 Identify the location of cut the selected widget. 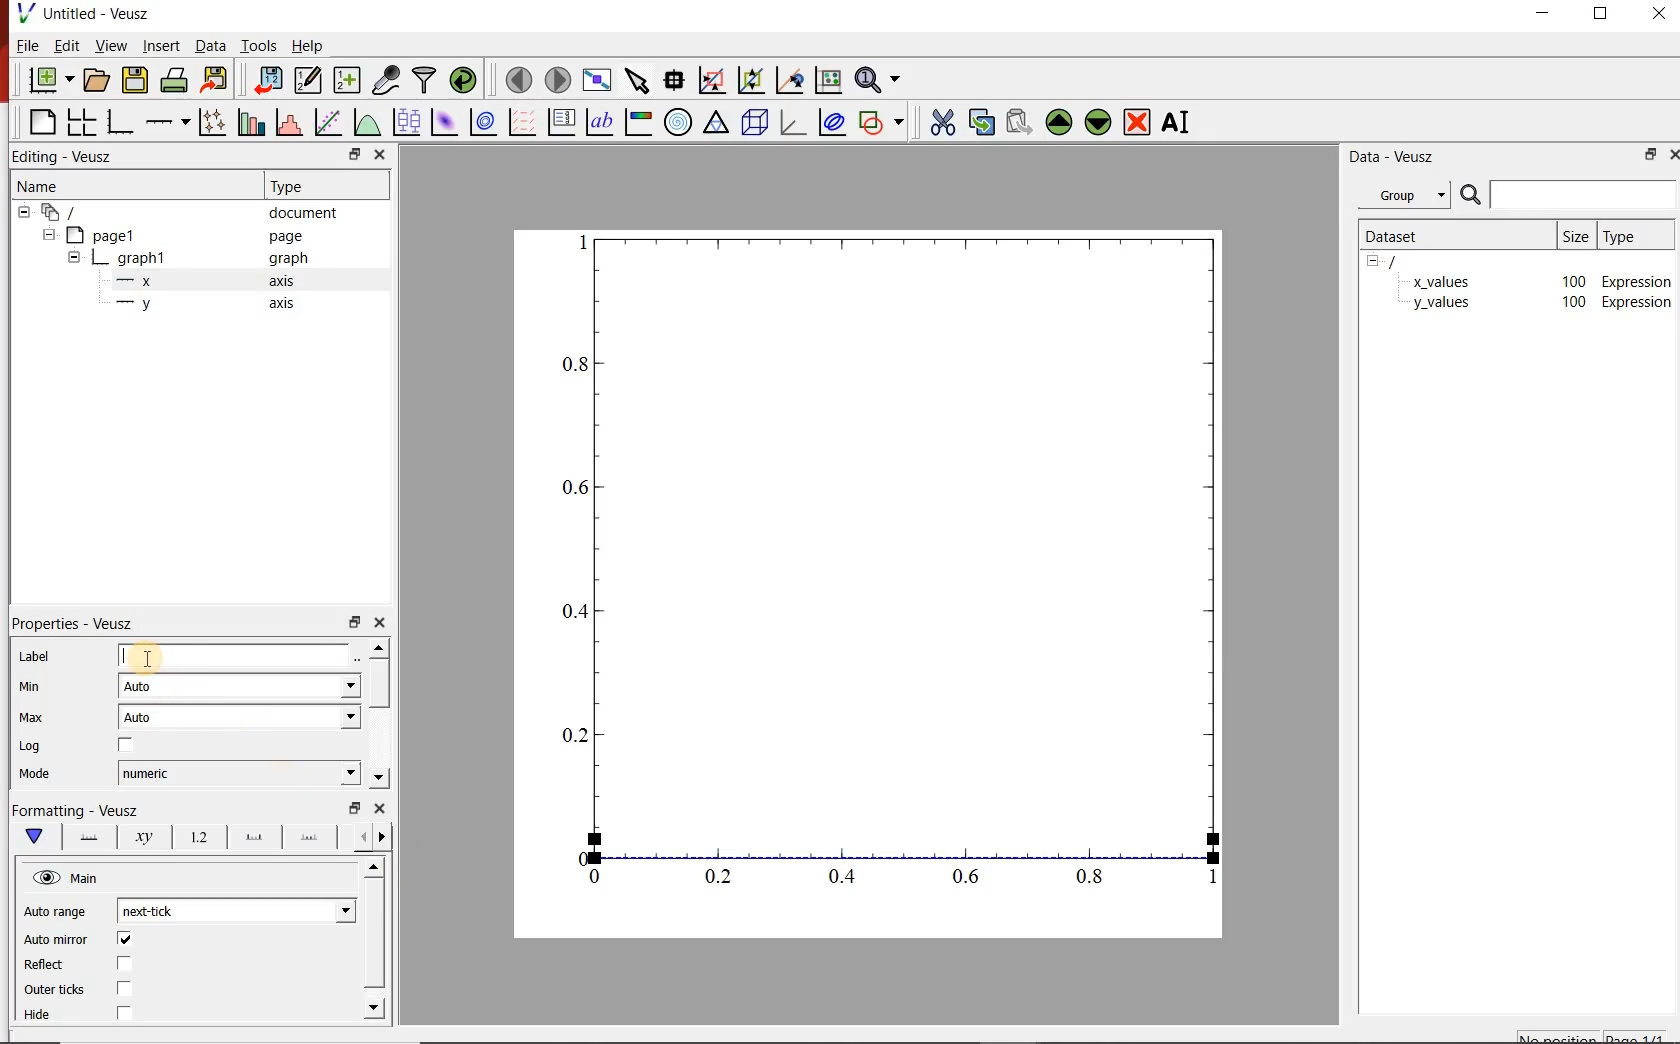
(944, 124).